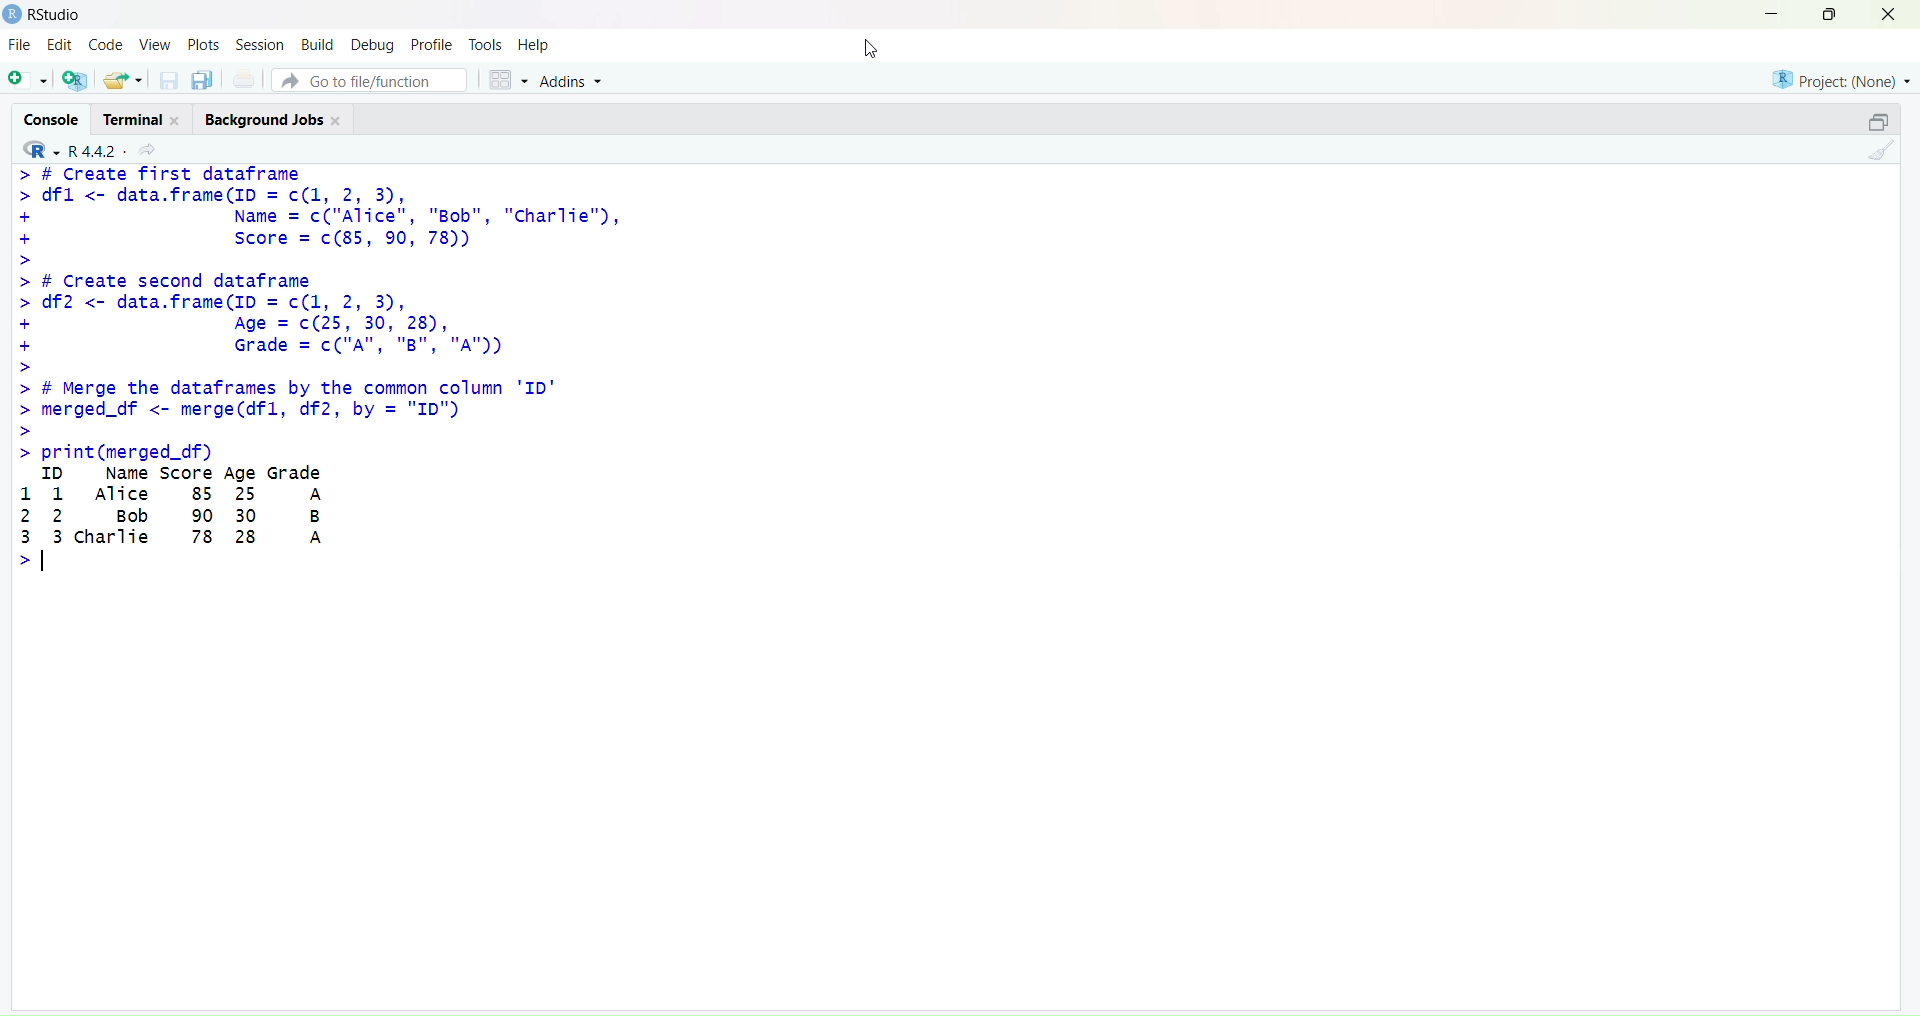 This screenshot has width=1920, height=1016. I want to click on create a project, so click(76, 79).